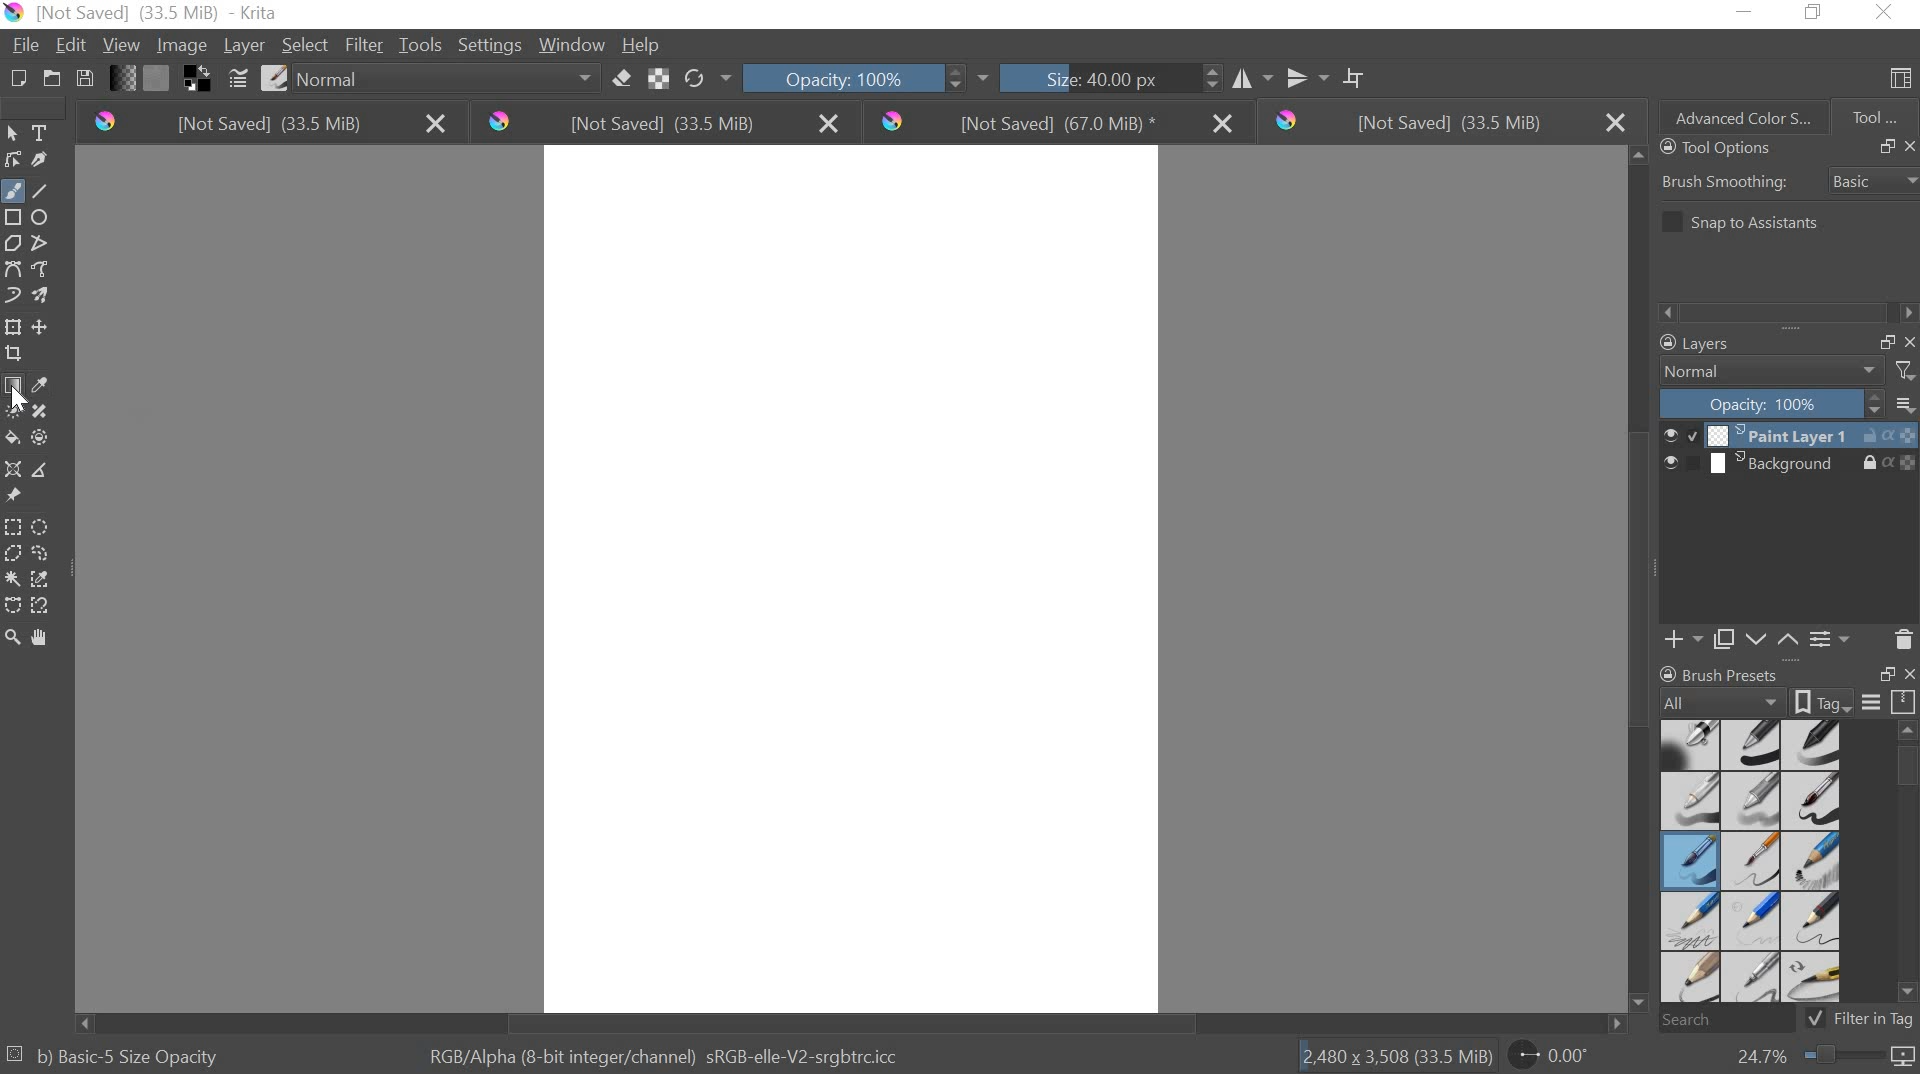 This screenshot has height=1074, width=1920. What do you see at coordinates (1756, 861) in the screenshot?
I see `BRUSH PRESET TYPES` at bounding box center [1756, 861].